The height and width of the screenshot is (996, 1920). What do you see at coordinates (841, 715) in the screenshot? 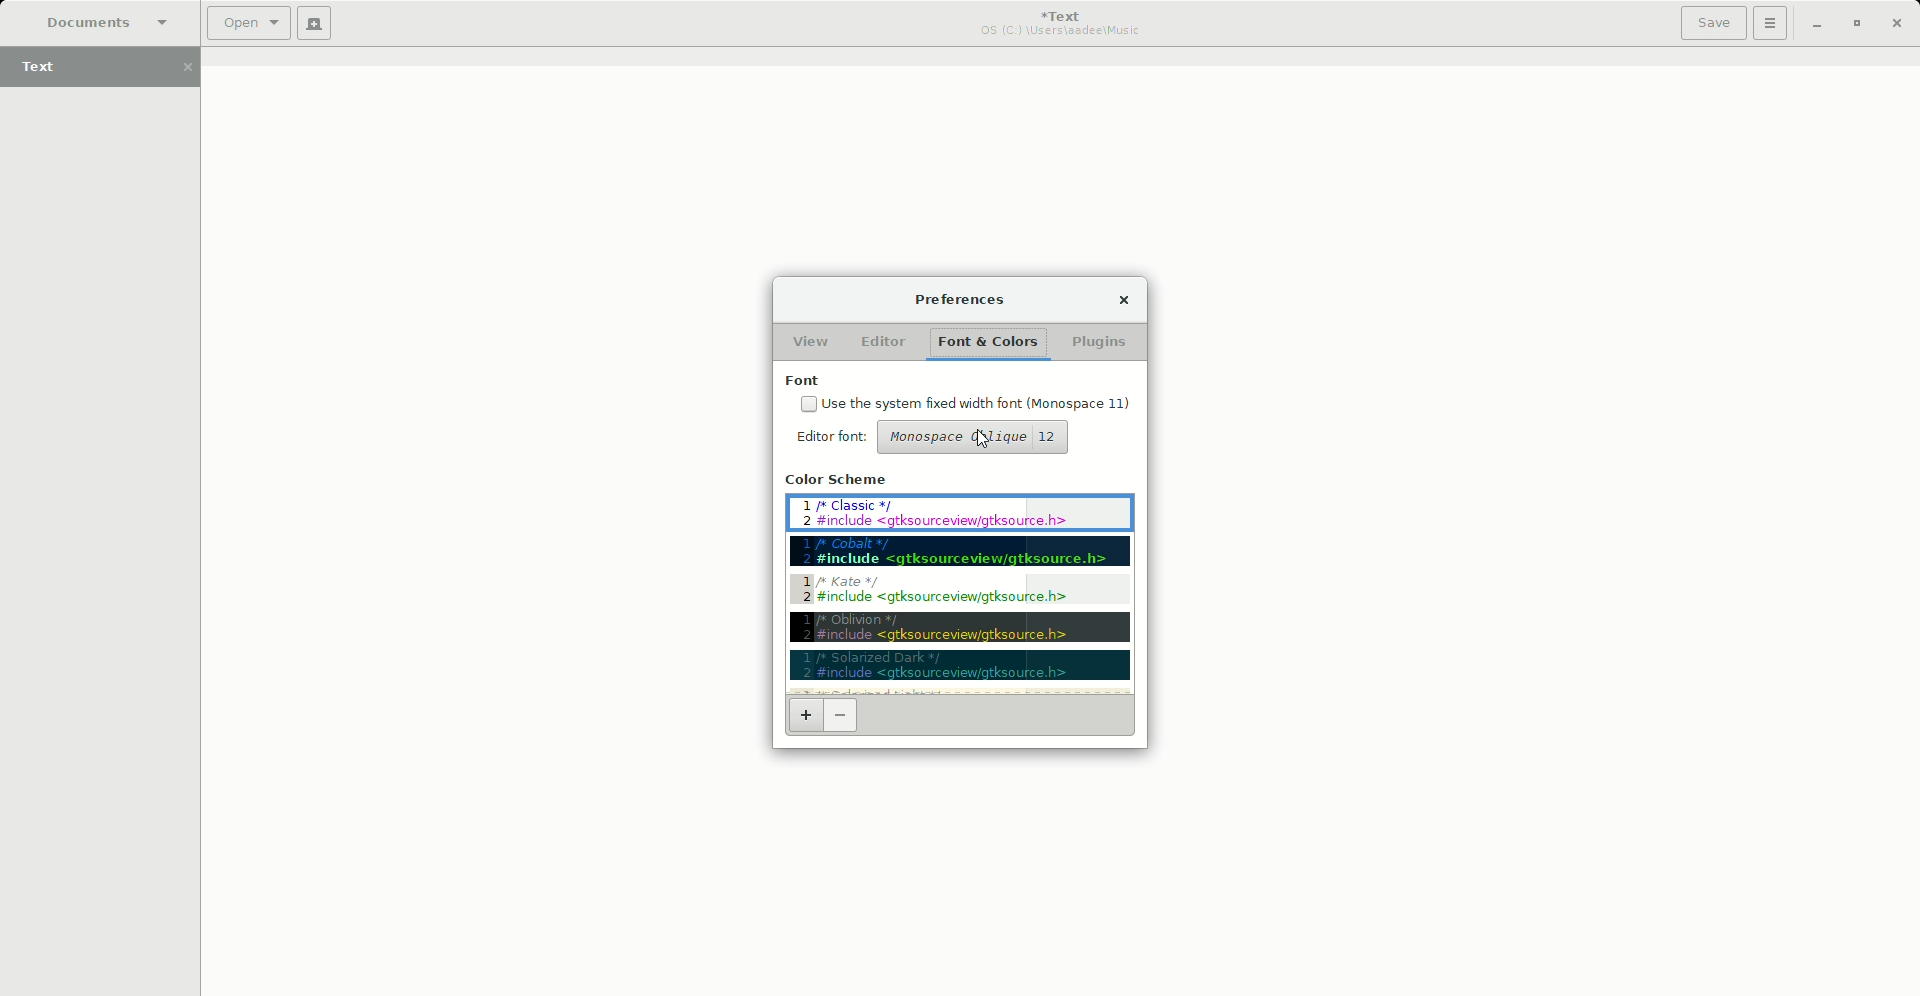
I see `Minus` at bounding box center [841, 715].